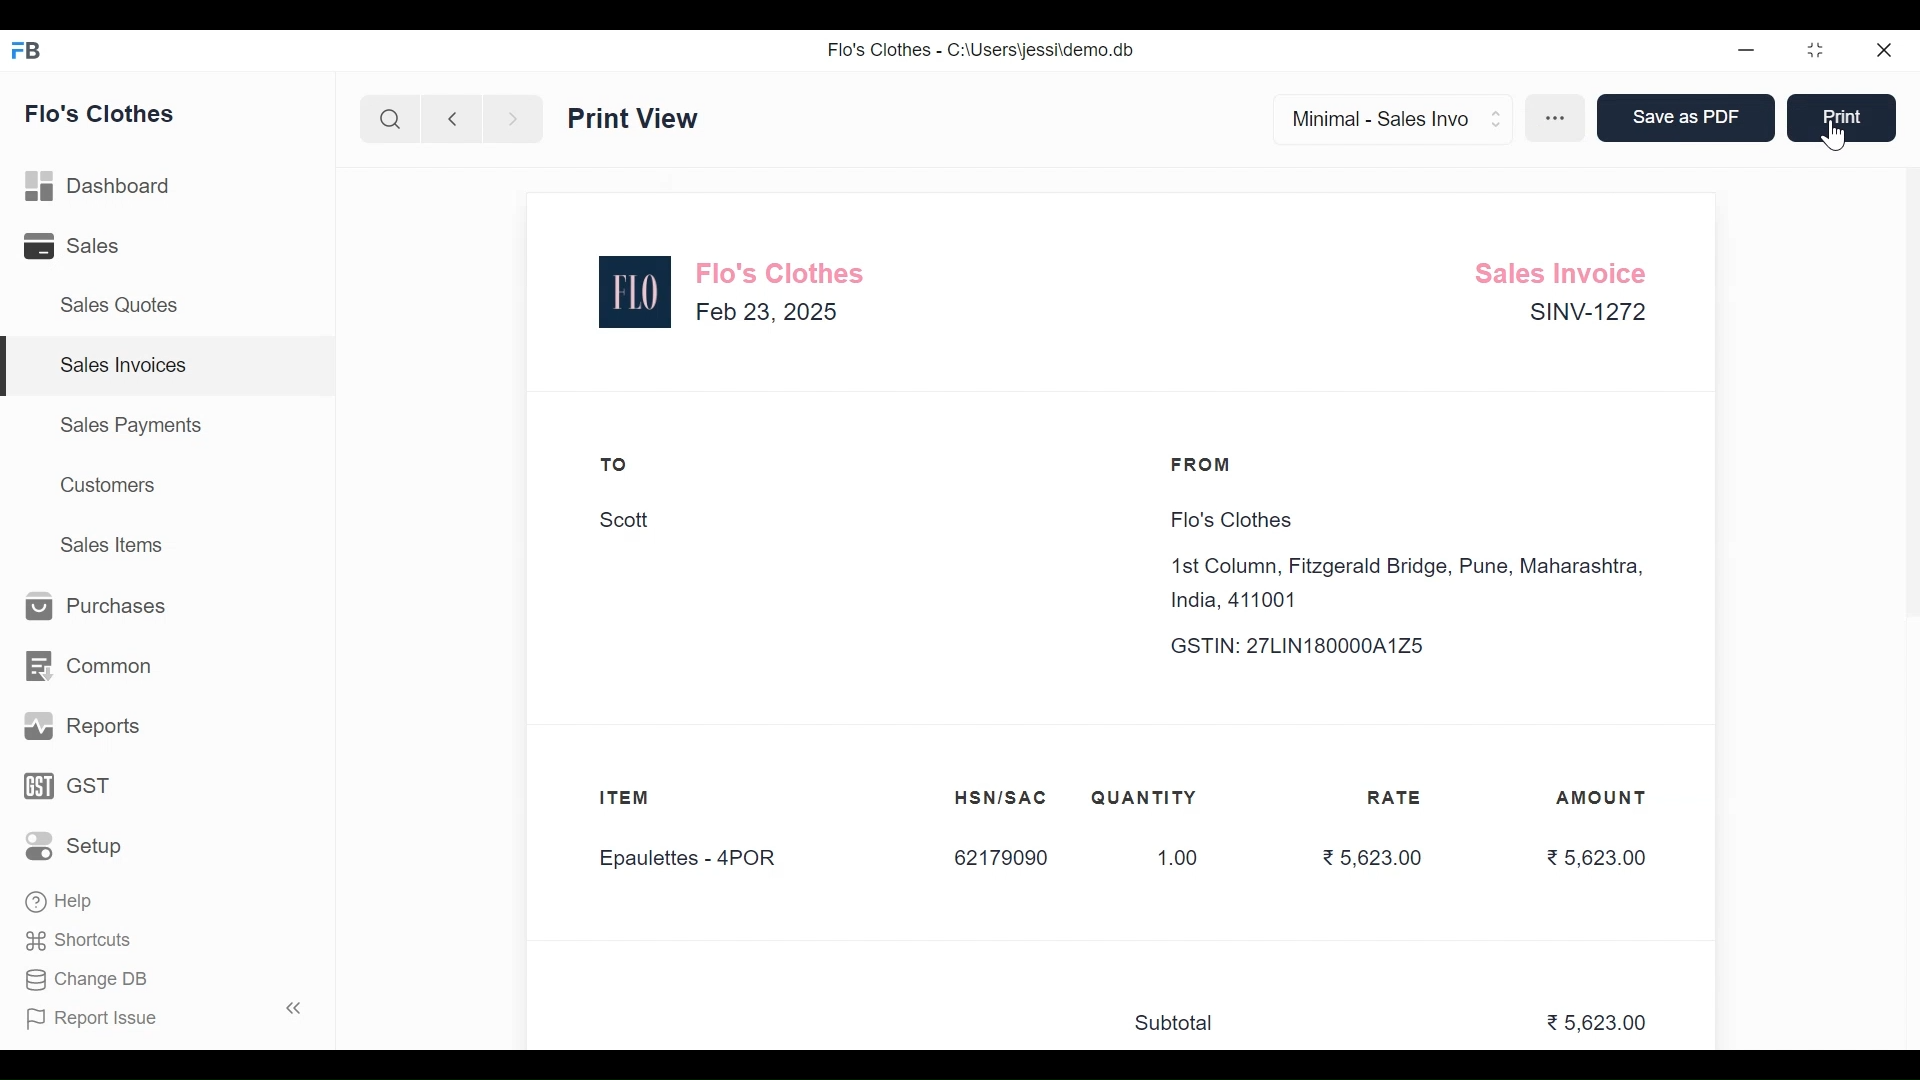 This screenshot has height=1080, width=1920. I want to click on Sales Items, so click(111, 544).